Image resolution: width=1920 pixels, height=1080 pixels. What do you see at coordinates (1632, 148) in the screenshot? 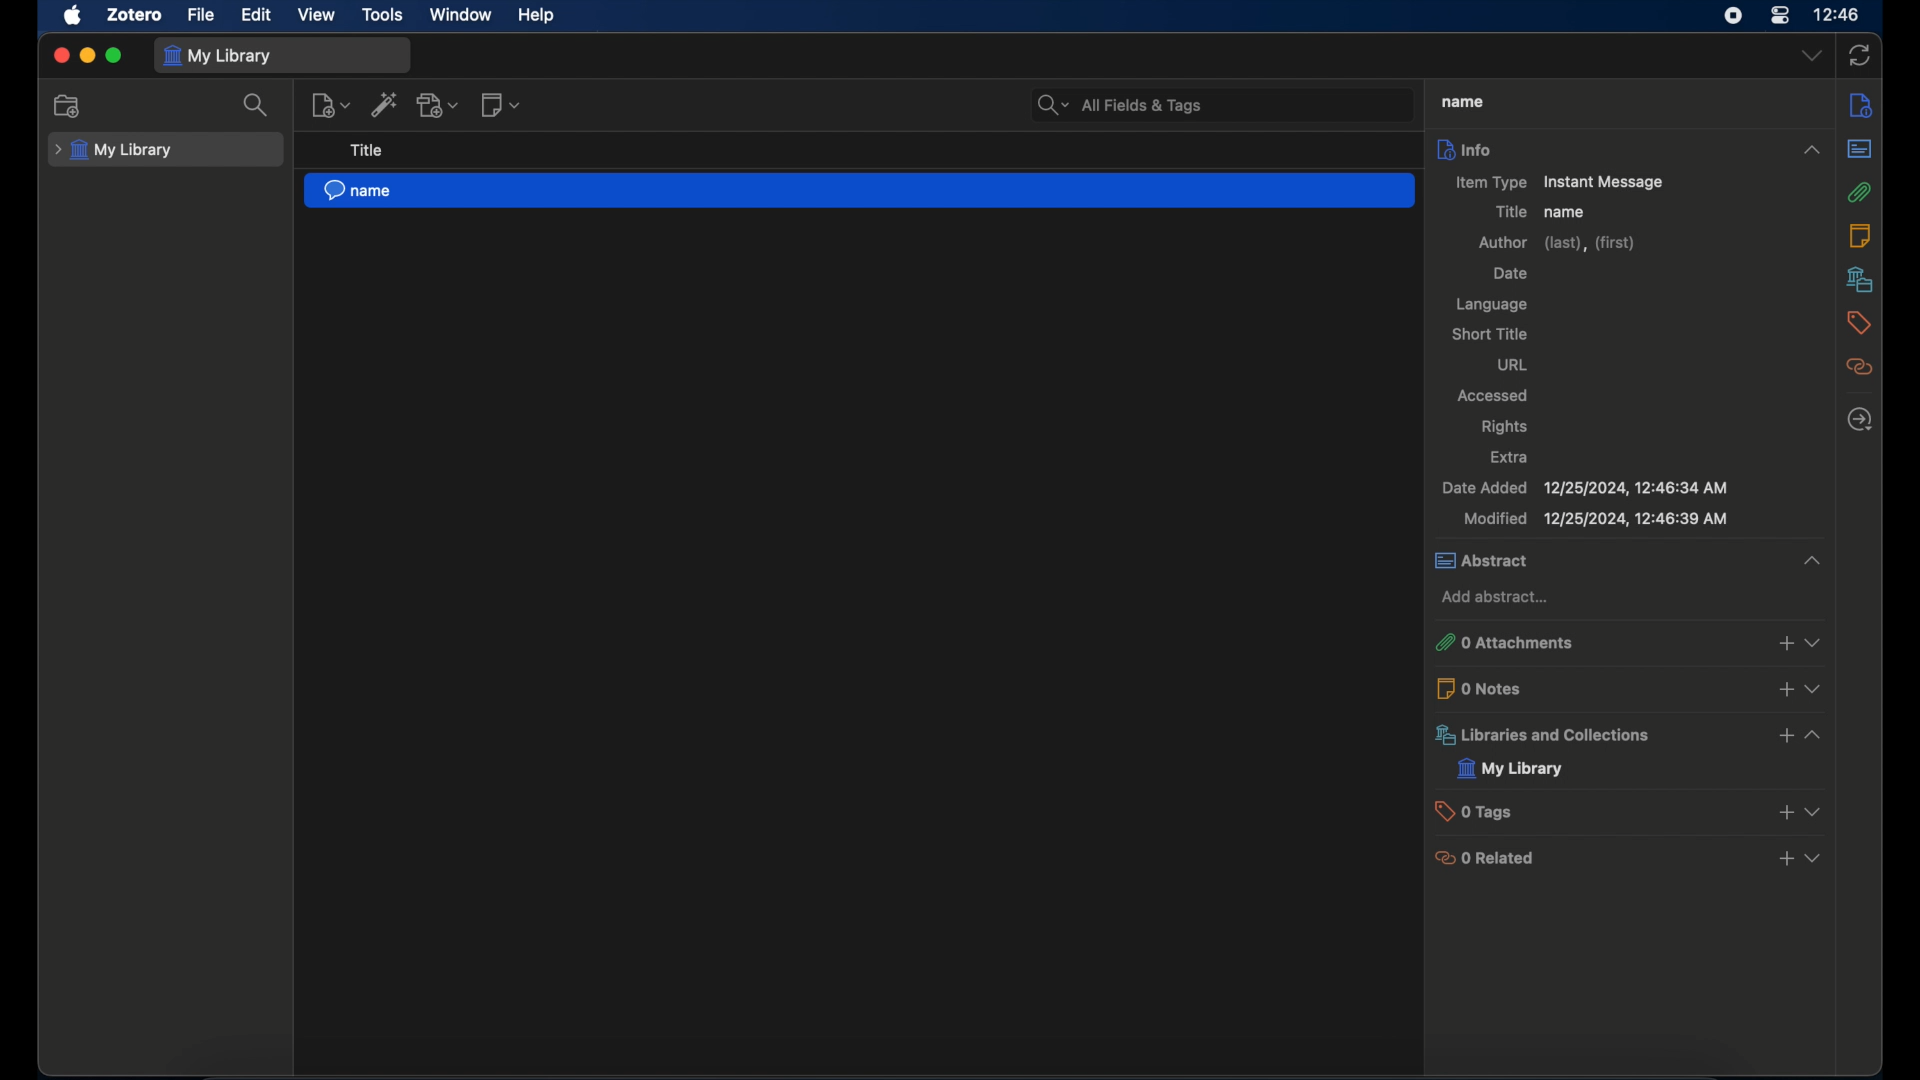
I see `info` at bounding box center [1632, 148].